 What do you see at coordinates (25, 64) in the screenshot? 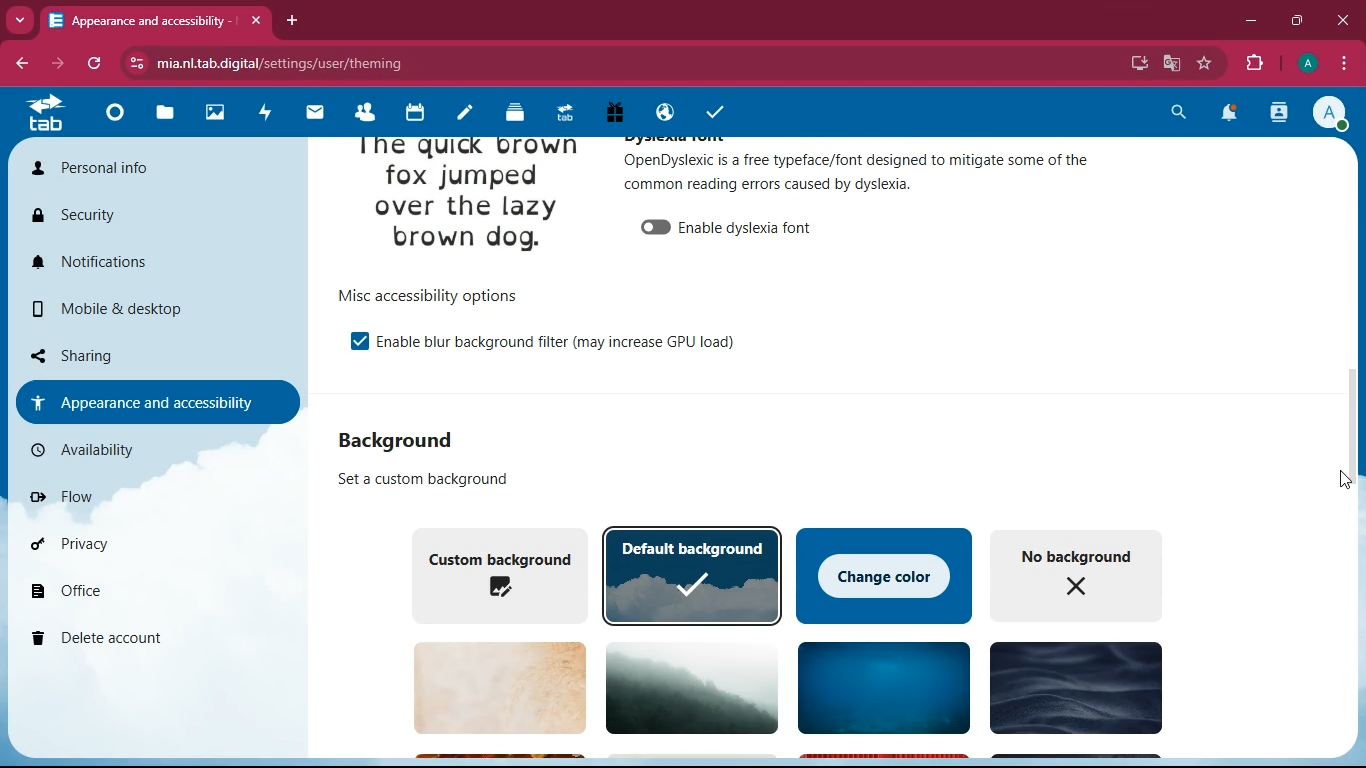
I see `back` at bounding box center [25, 64].